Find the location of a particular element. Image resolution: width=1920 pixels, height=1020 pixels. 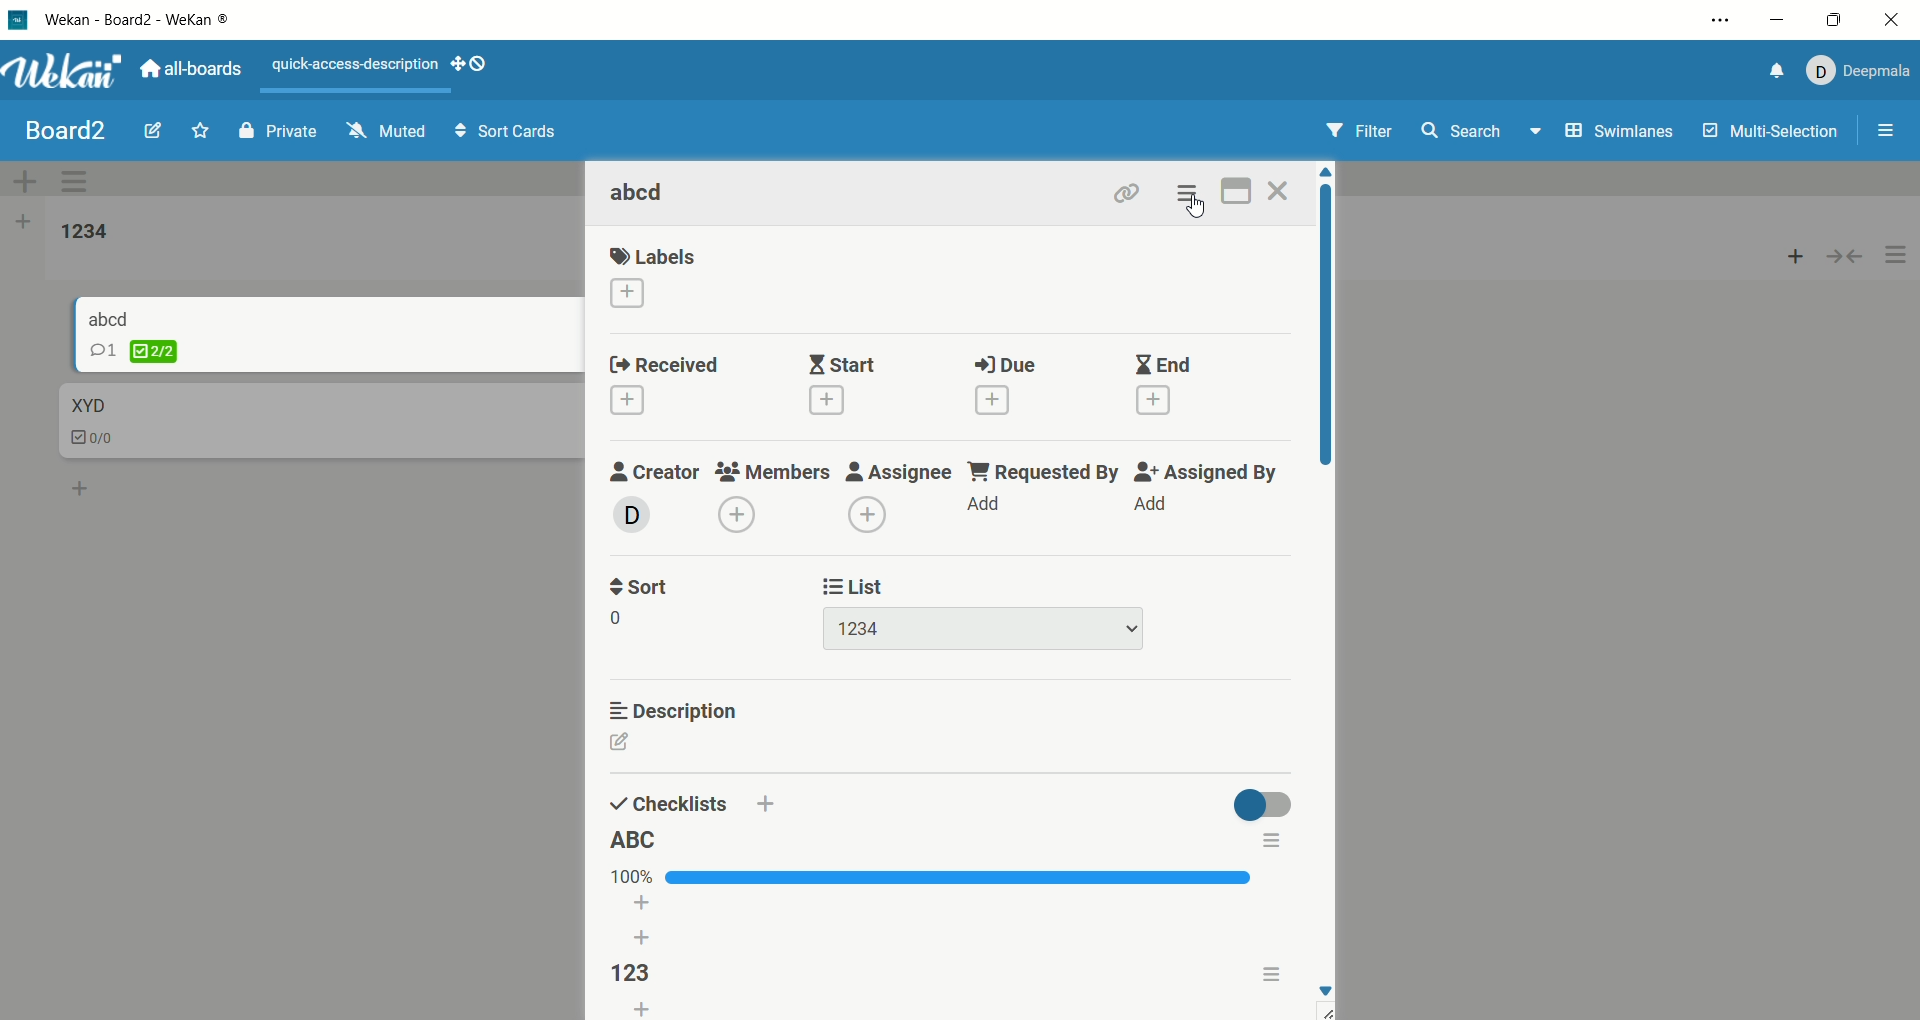

options is located at coordinates (1275, 972).